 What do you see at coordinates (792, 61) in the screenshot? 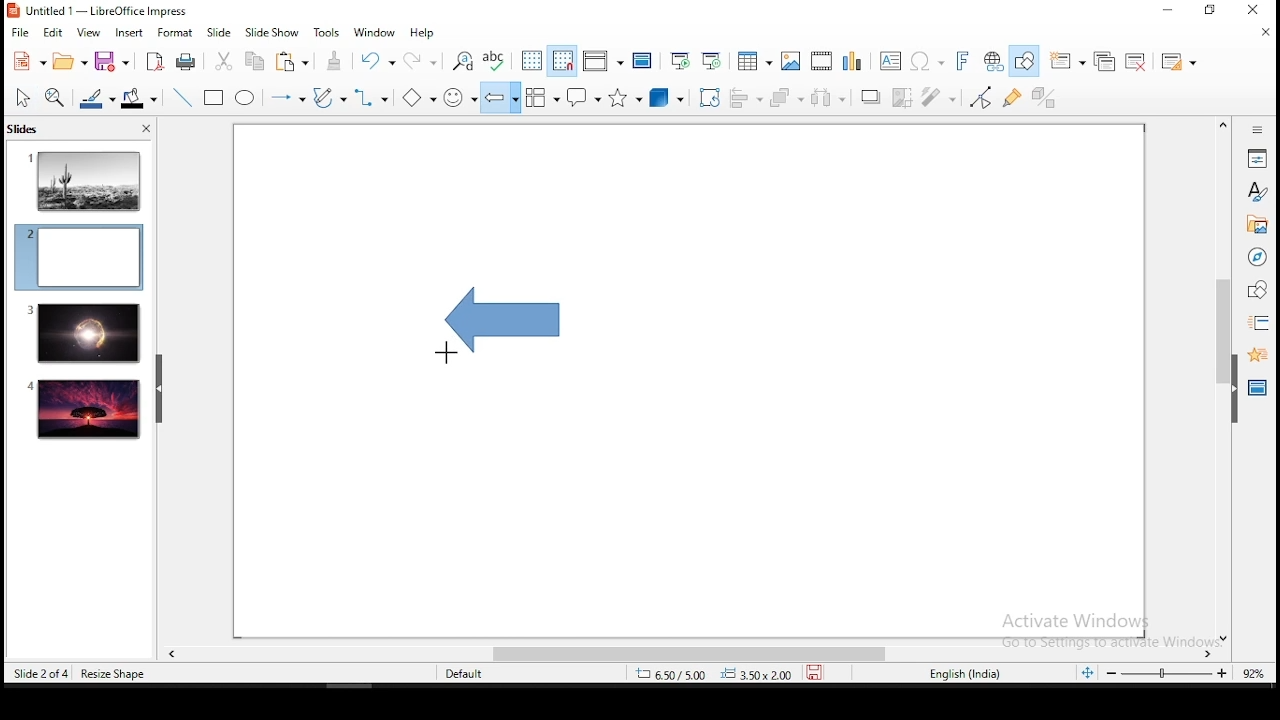
I see `images` at bounding box center [792, 61].